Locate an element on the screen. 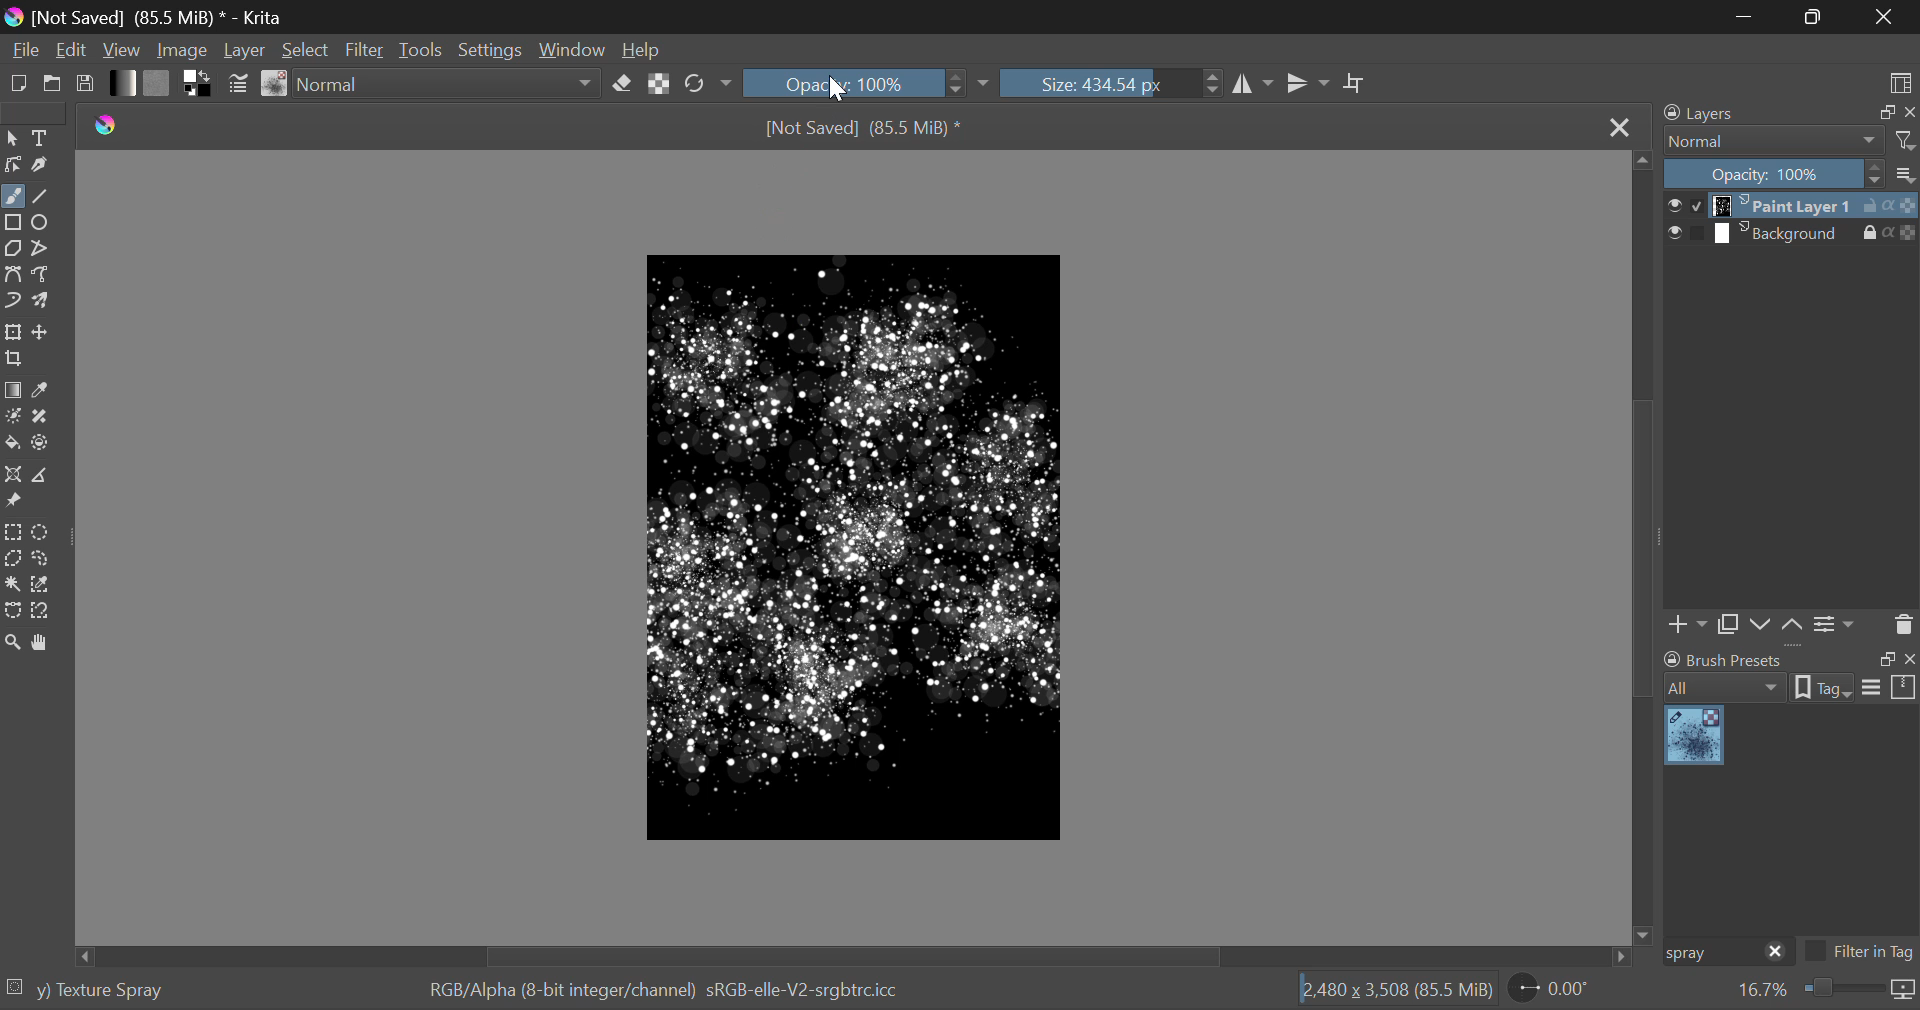 This screenshot has height=1010, width=1920. Multibrush is located at coordinates (41, 299).